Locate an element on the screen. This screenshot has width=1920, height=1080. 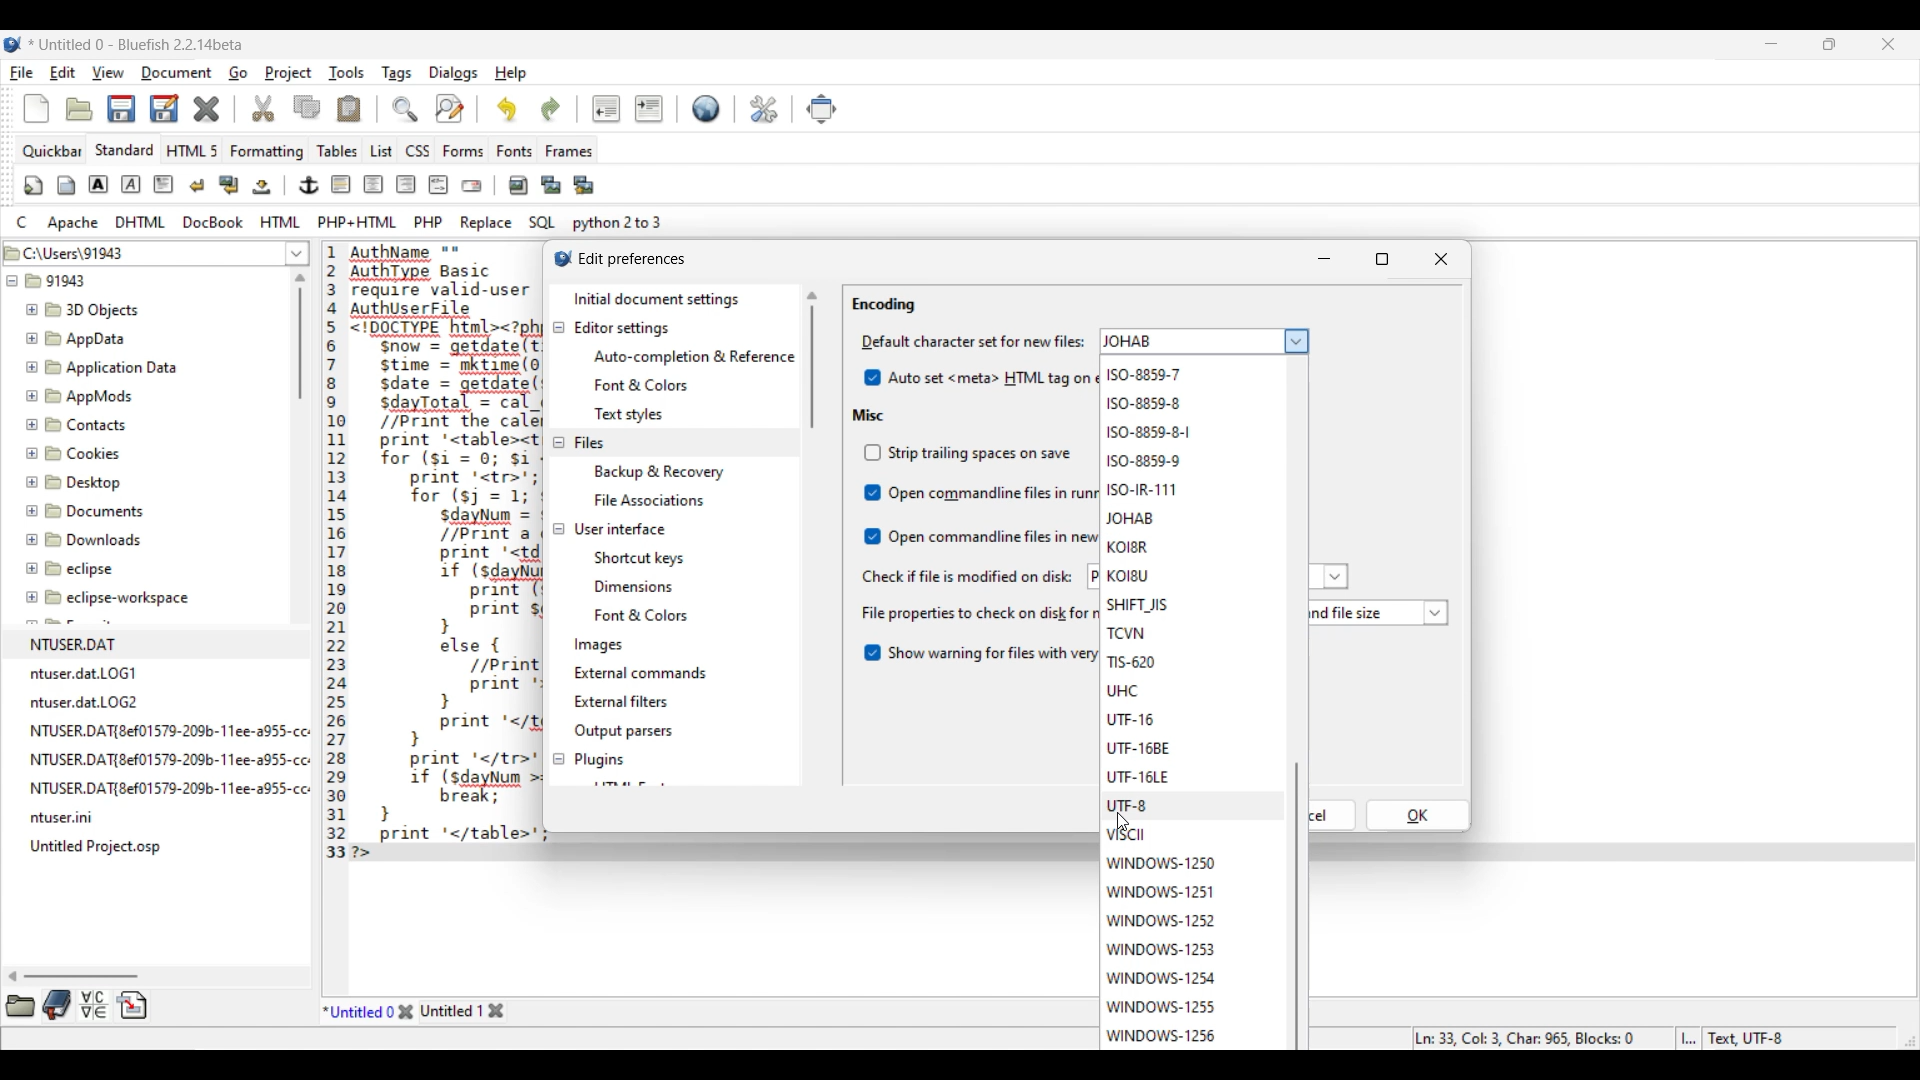
Current tab highlighted is located at coordinates (359, 1010).